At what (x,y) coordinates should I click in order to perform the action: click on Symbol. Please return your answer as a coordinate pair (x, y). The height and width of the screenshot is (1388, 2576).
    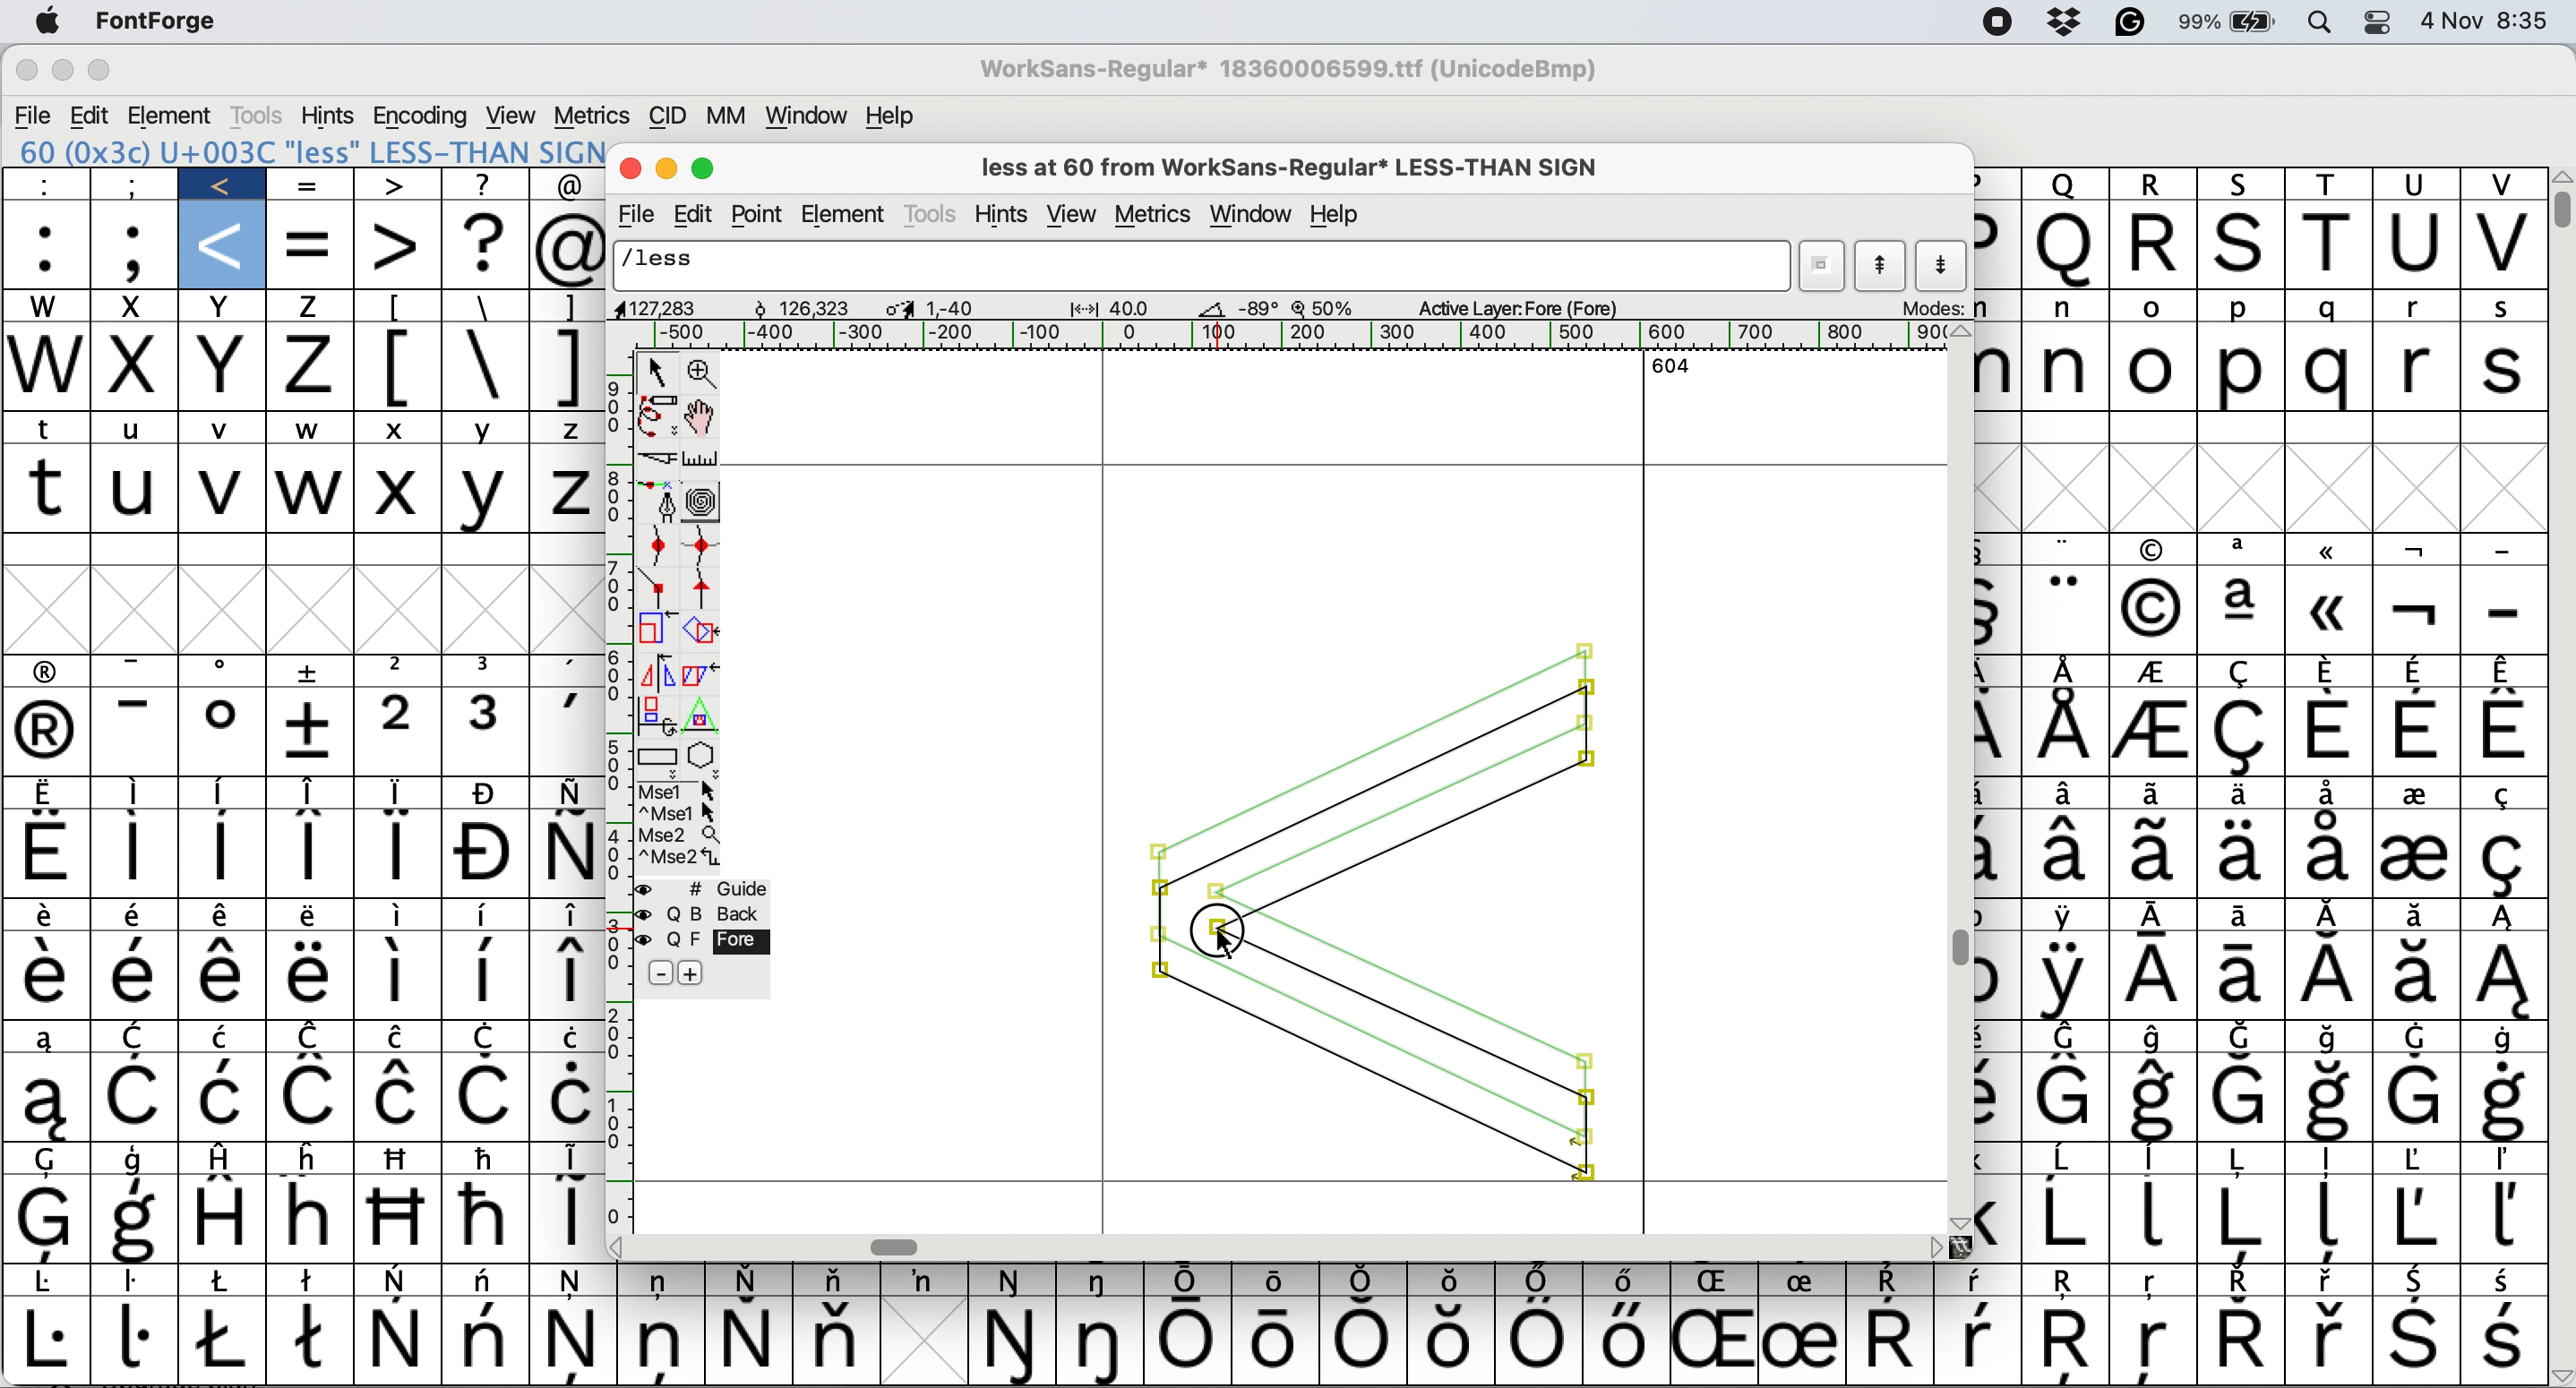
    Looking at the image, I should click on (315, 1279).